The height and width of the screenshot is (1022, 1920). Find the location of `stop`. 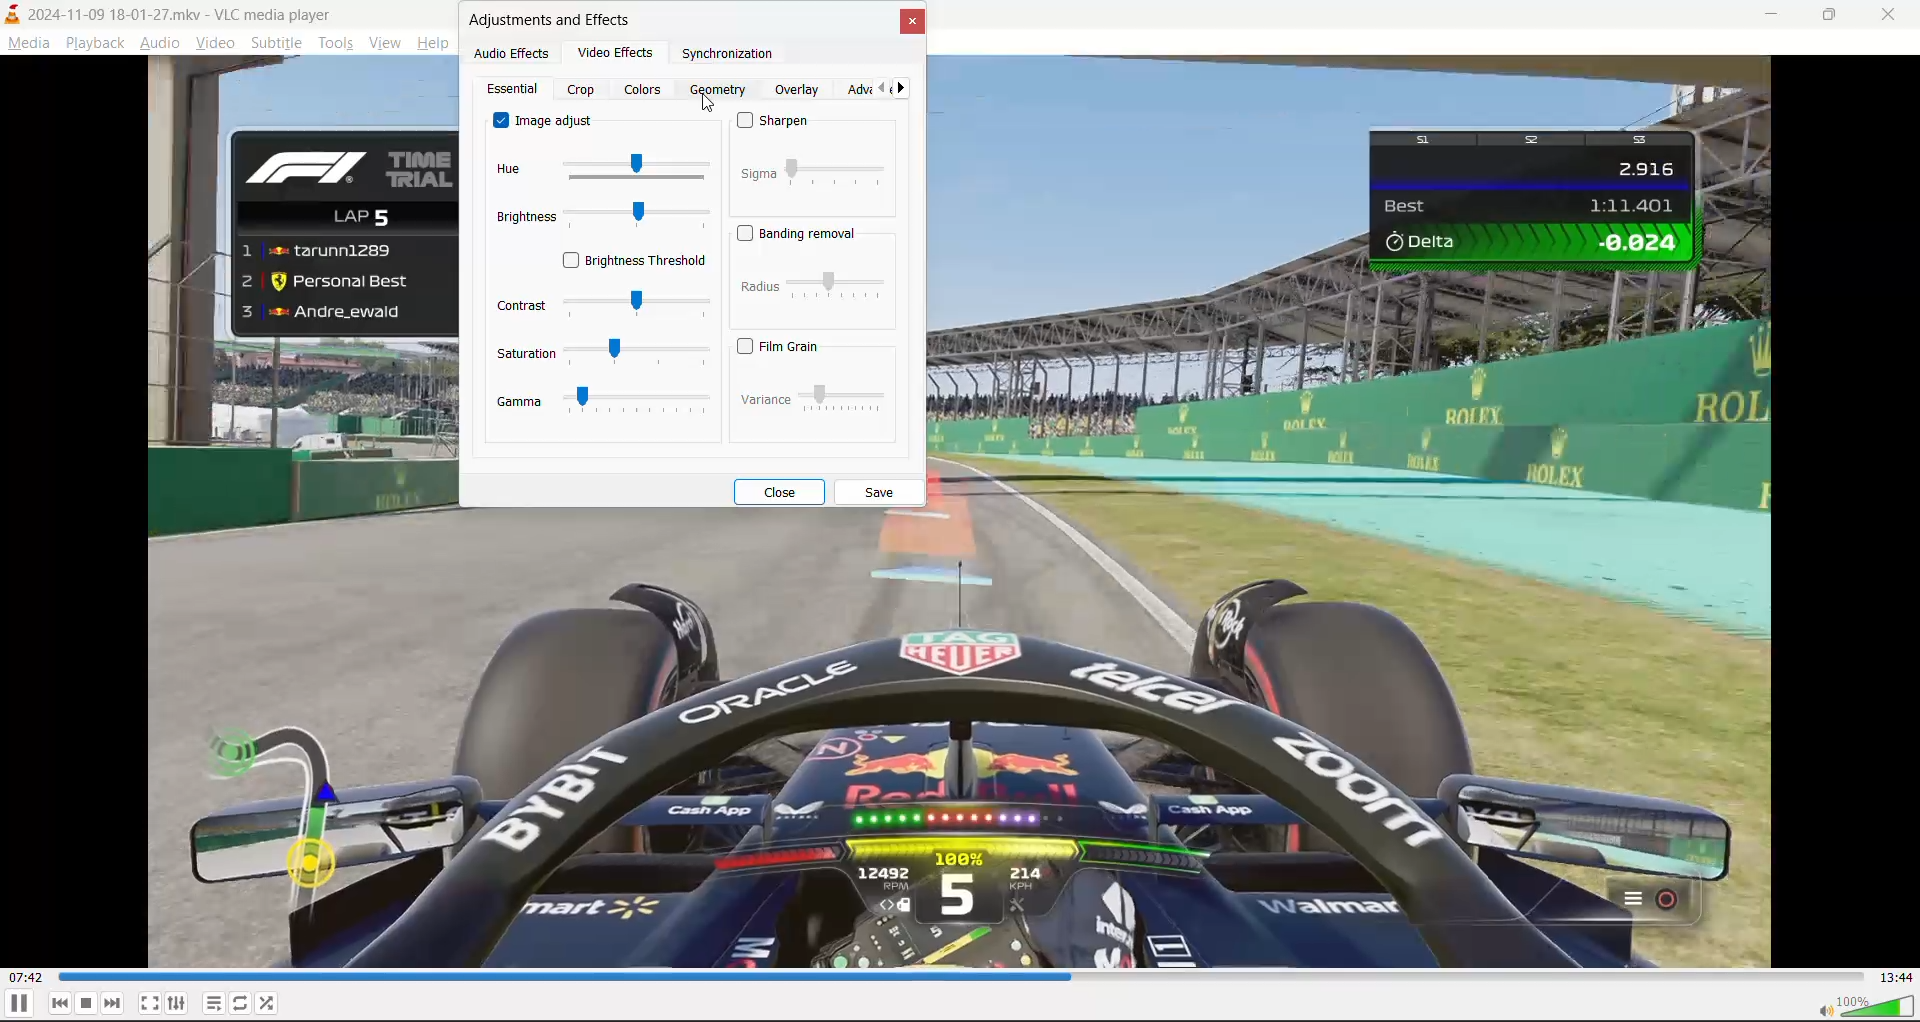

stop is located at coordinates (87, 1003).